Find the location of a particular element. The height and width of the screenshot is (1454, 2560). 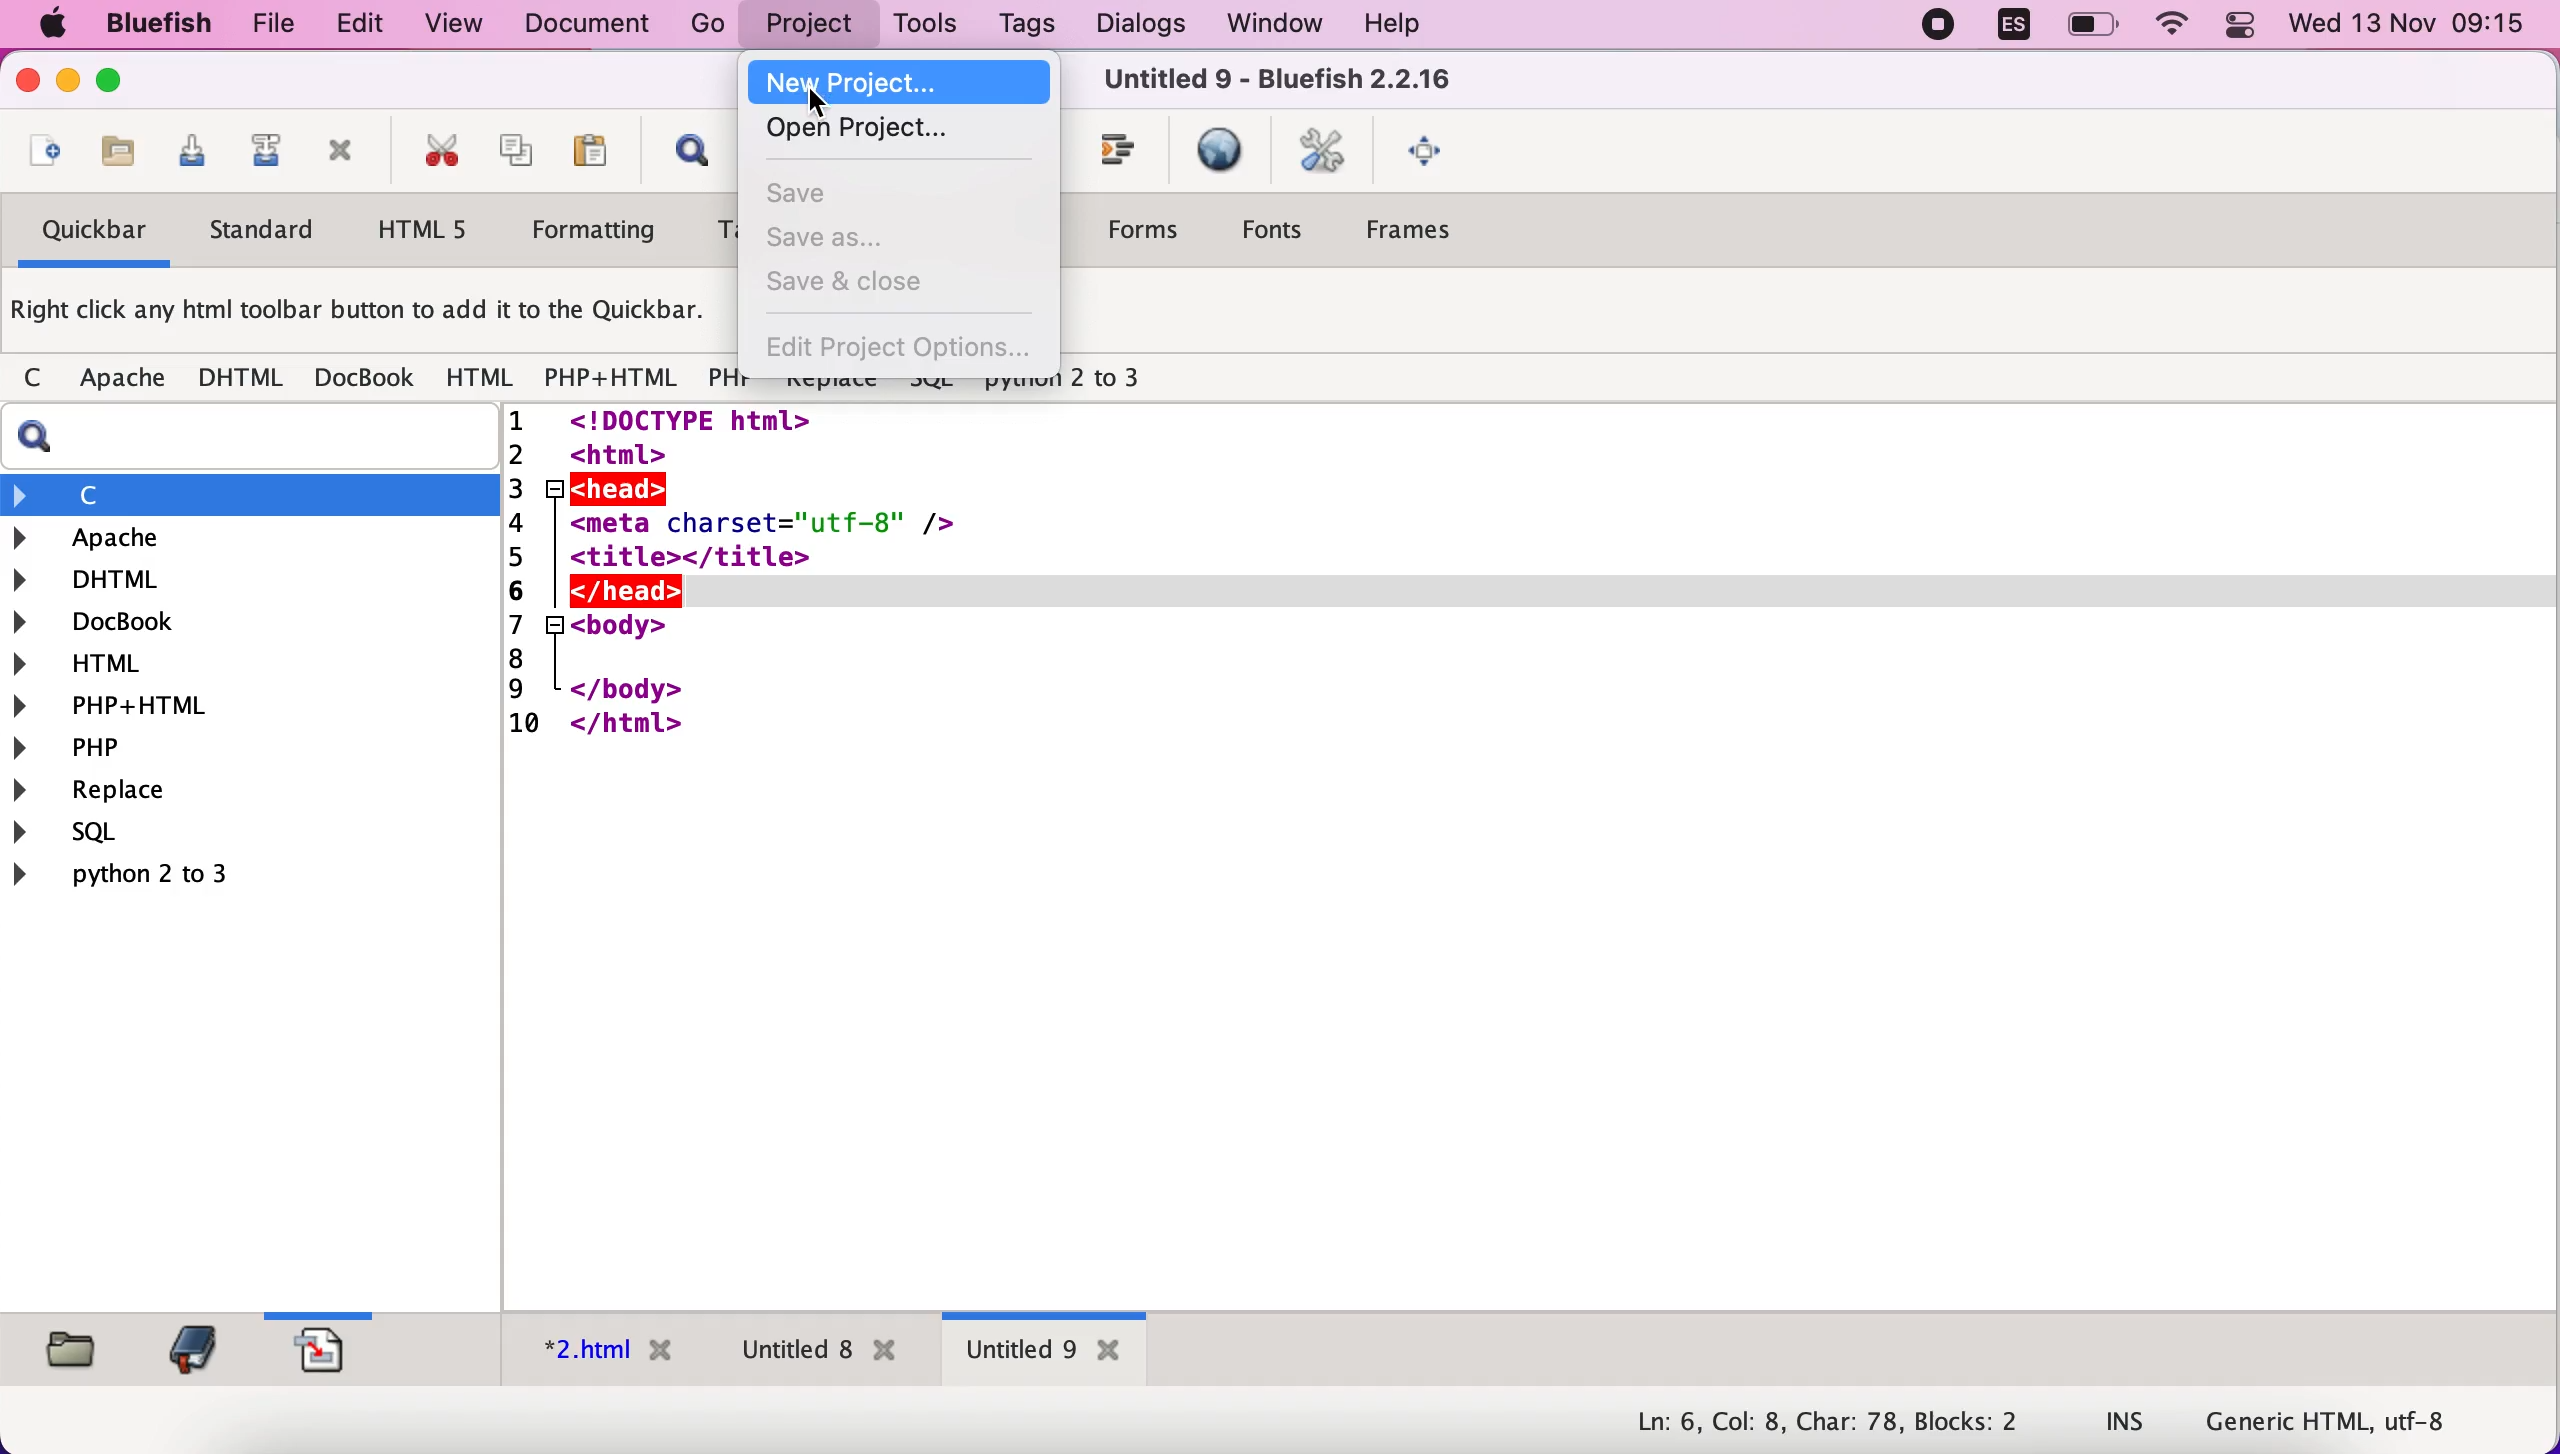

time and date is located at coordinates (2411, 26).